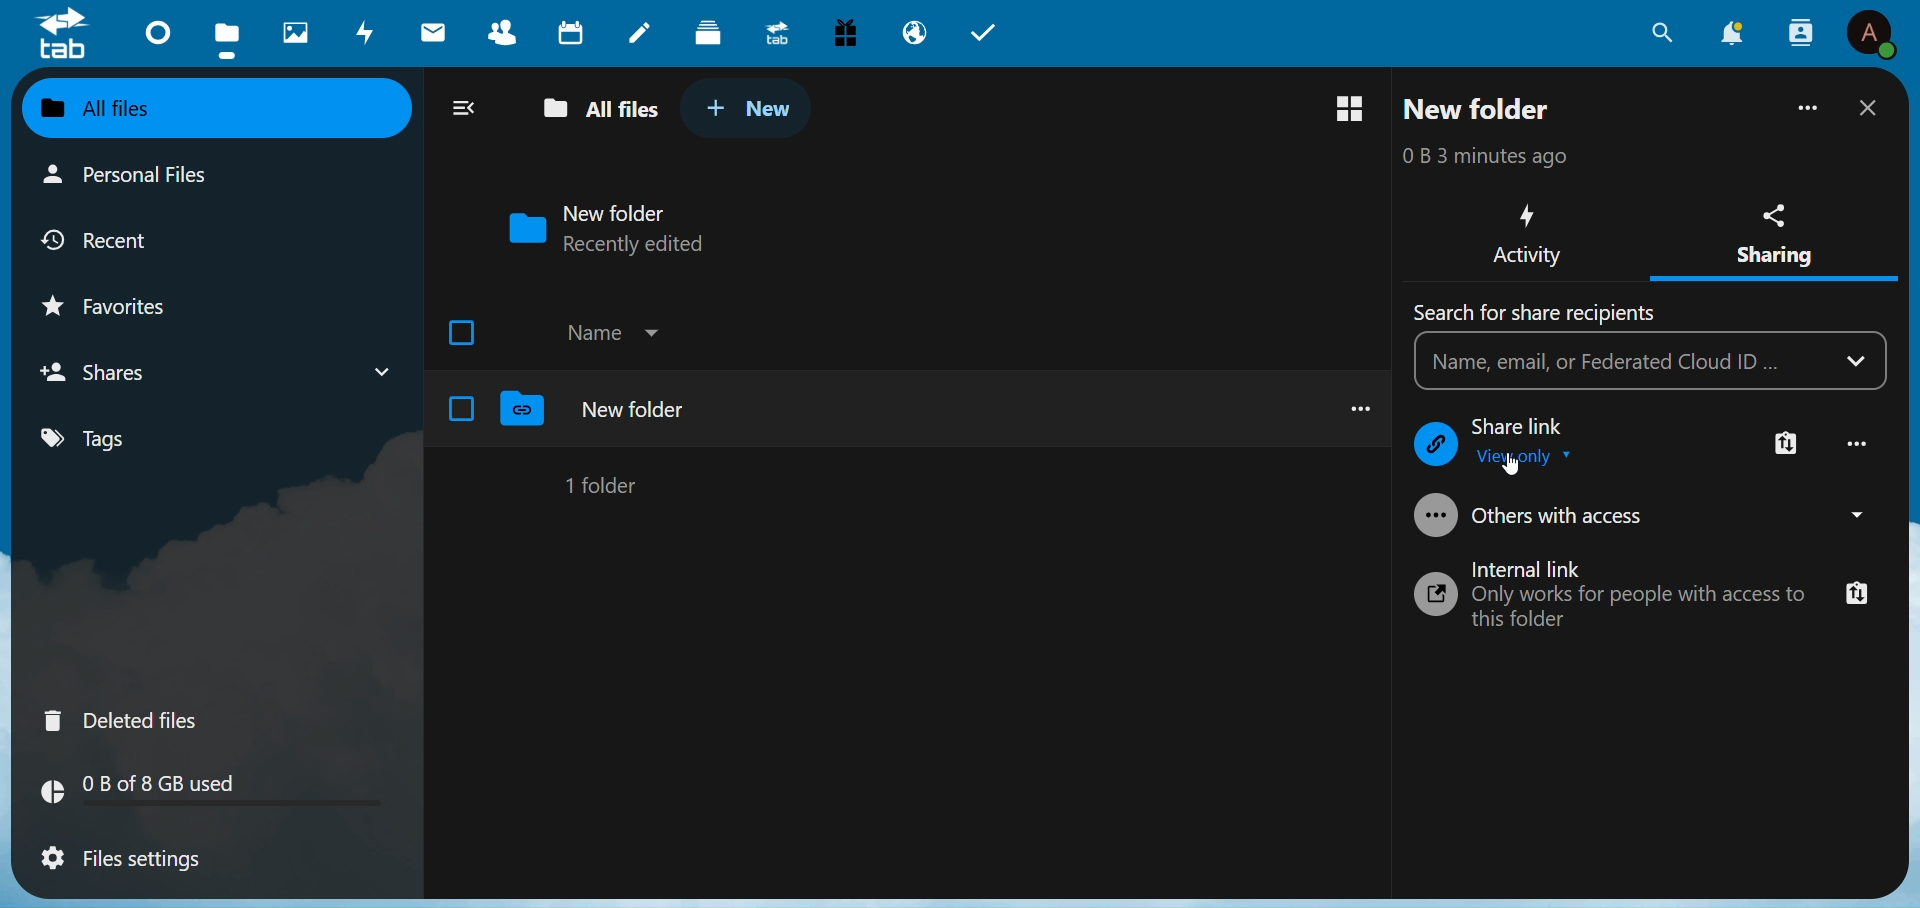  I want to click on Drop Down, so click(1851, 513).